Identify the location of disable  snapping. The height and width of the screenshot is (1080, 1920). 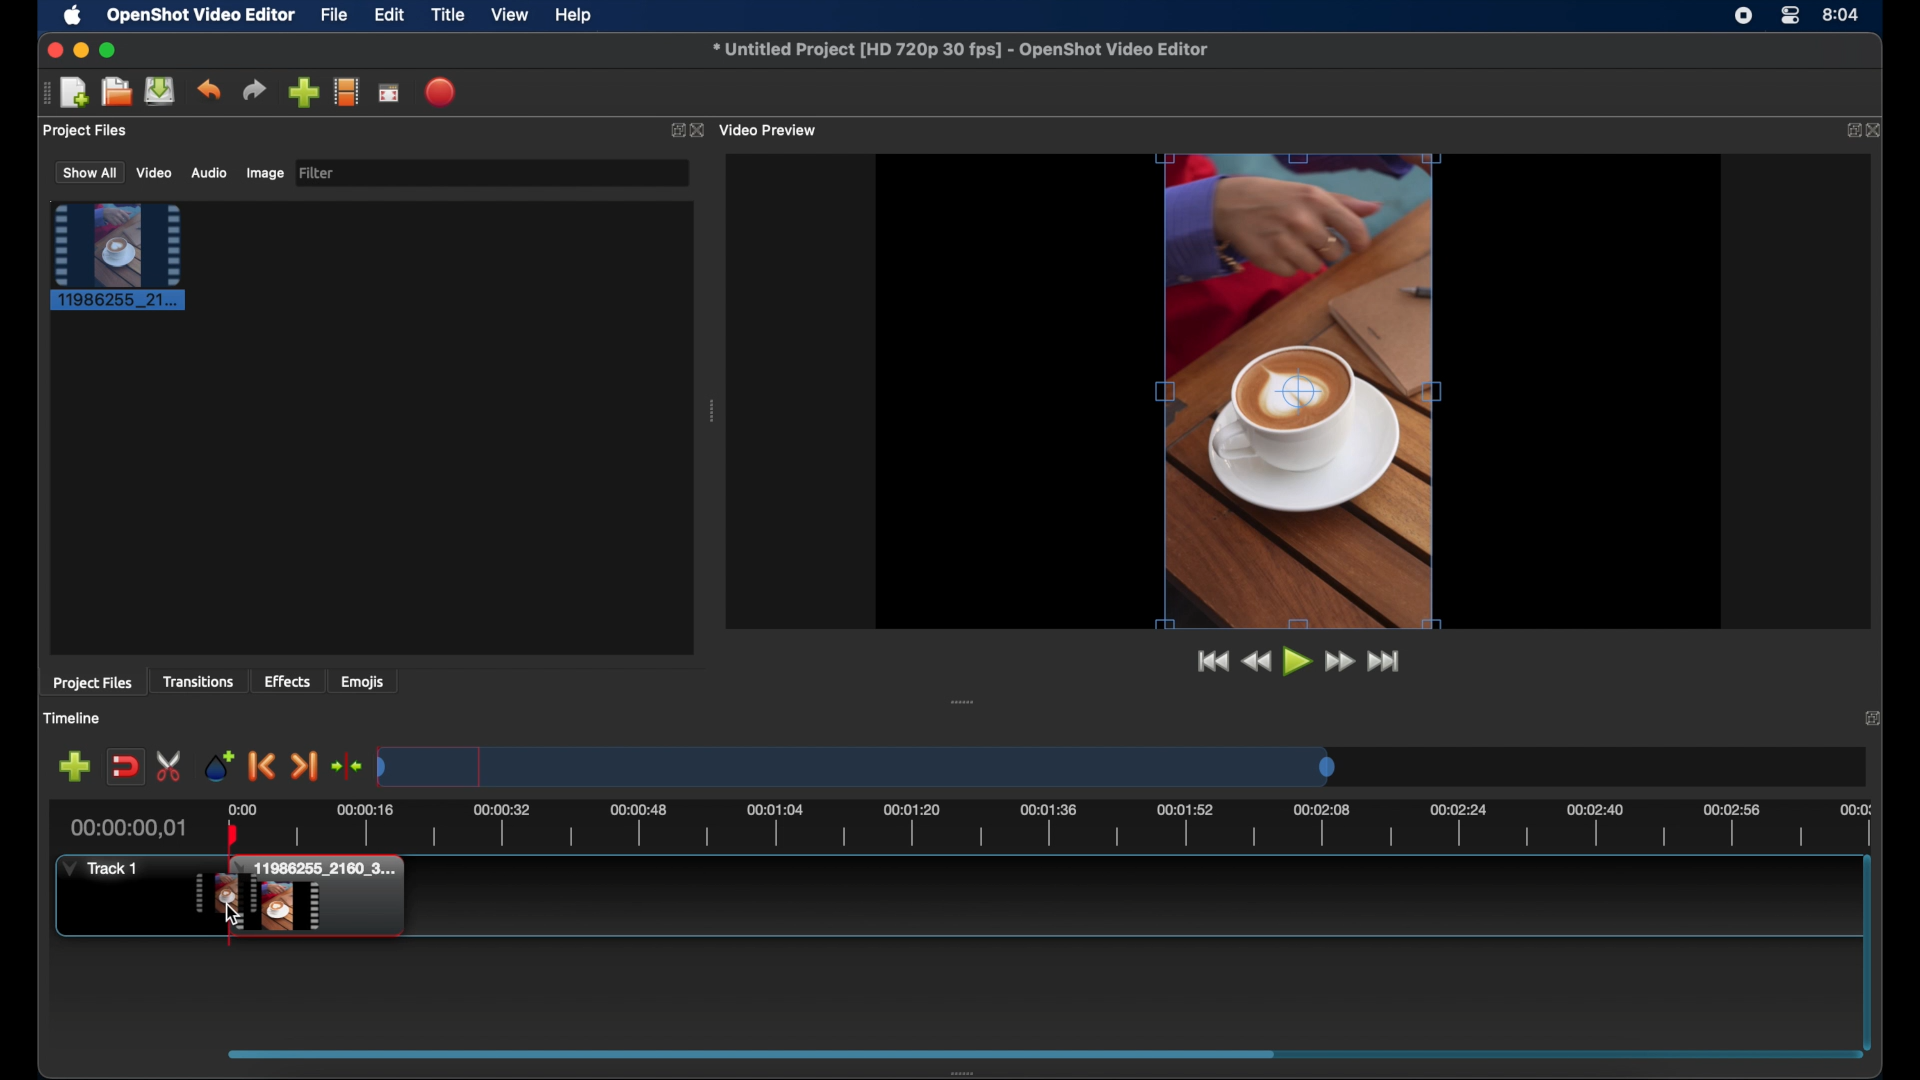
(124, 765).